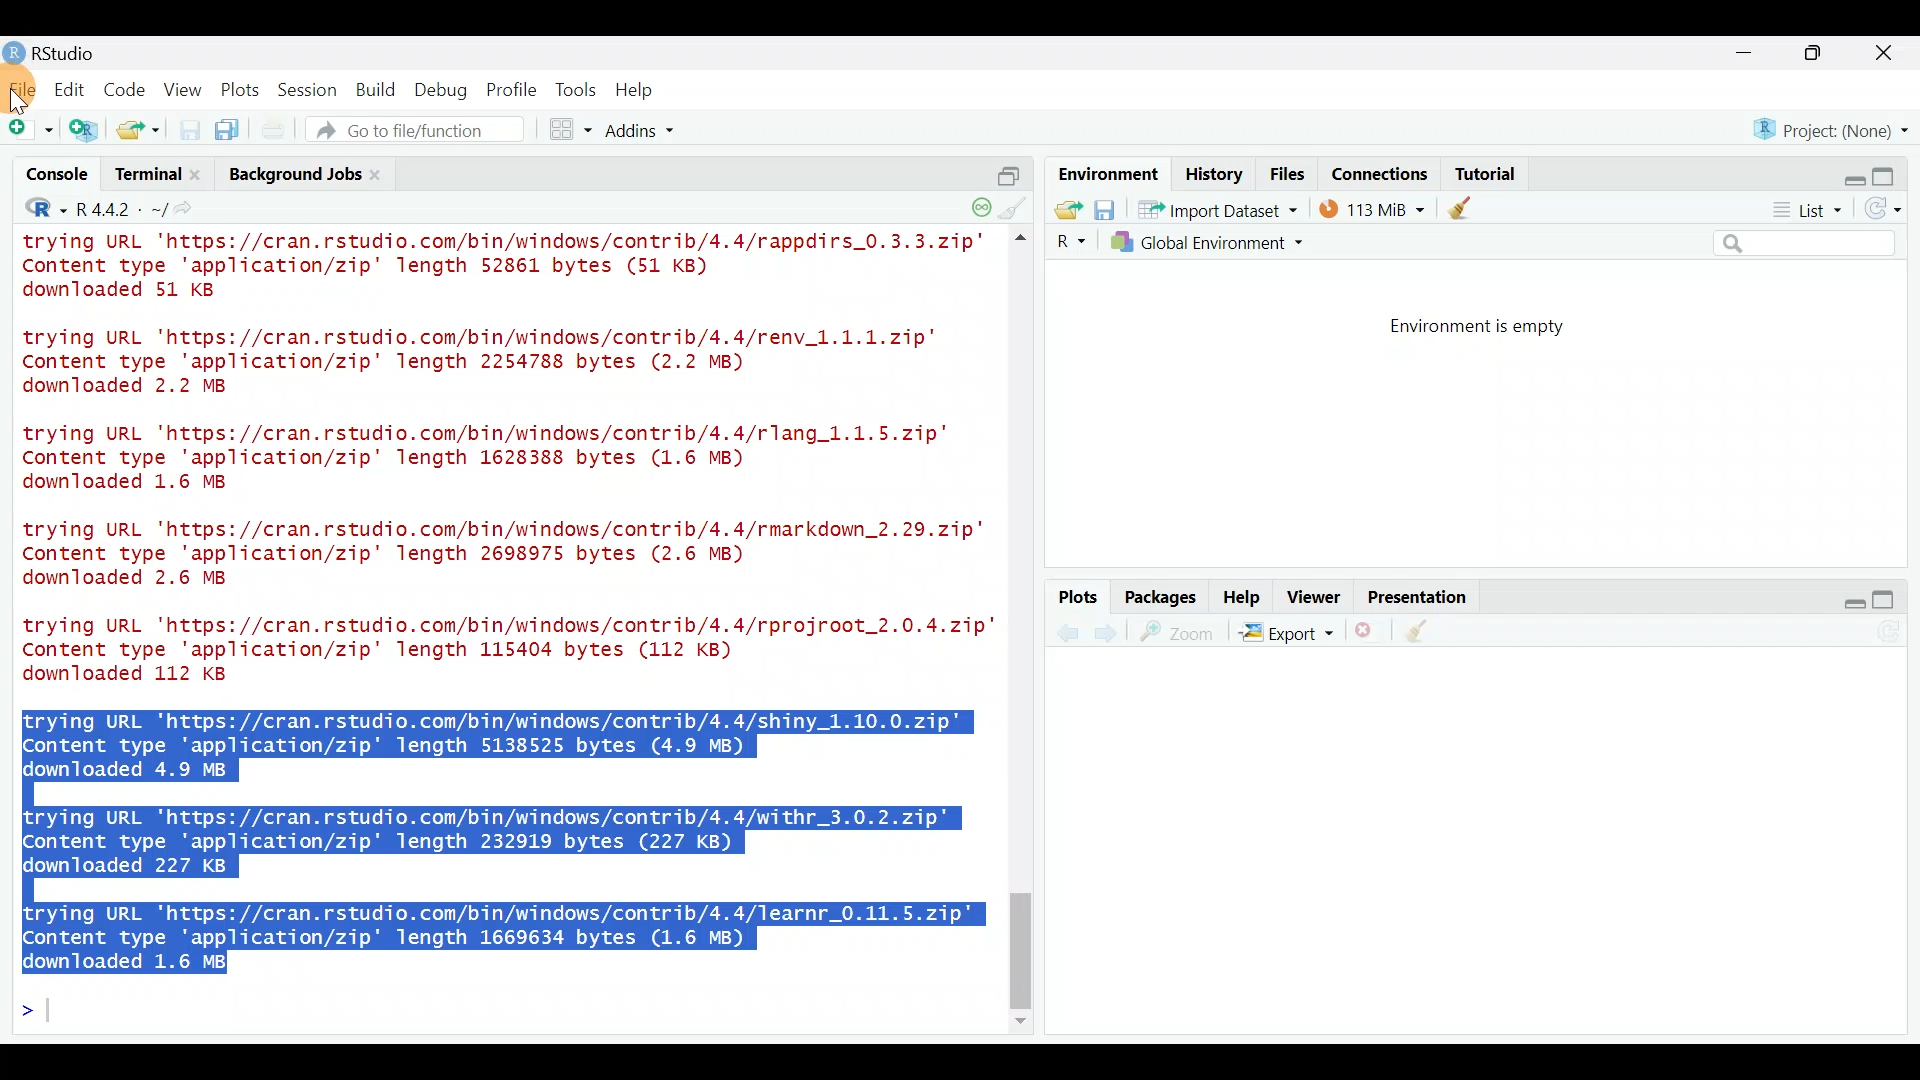 The image size is (1920, 1080). Describe the element at coordinates (505, 363) in the screenshot. I see `trying URL 'https://cran.rstudio.com/bin/windows/contrib/4.4/renv_1.1.1.zip"
Content type 'application/zip' length 2254788 bytes (2.2 MB)
downloaded 2.2 MB` at that location.